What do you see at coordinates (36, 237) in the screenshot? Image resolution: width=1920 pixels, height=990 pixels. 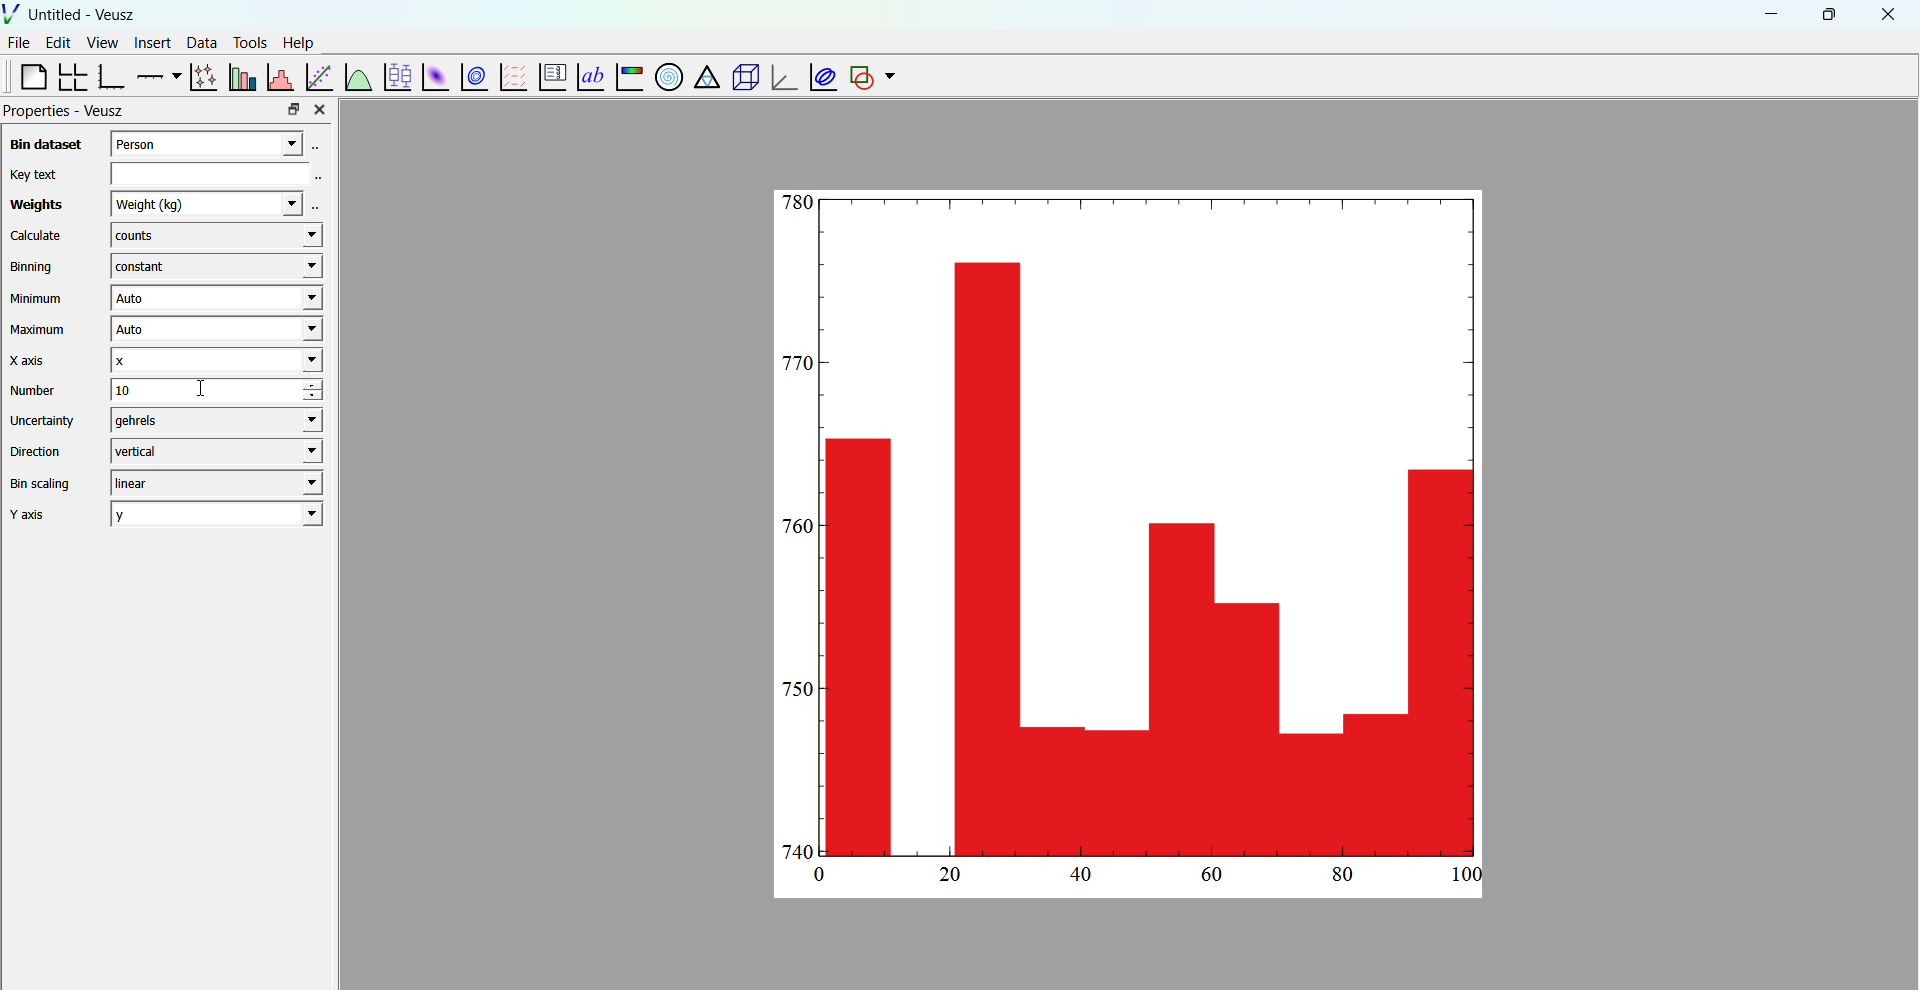 I see `Calculate` at bounding box center [36, 237].